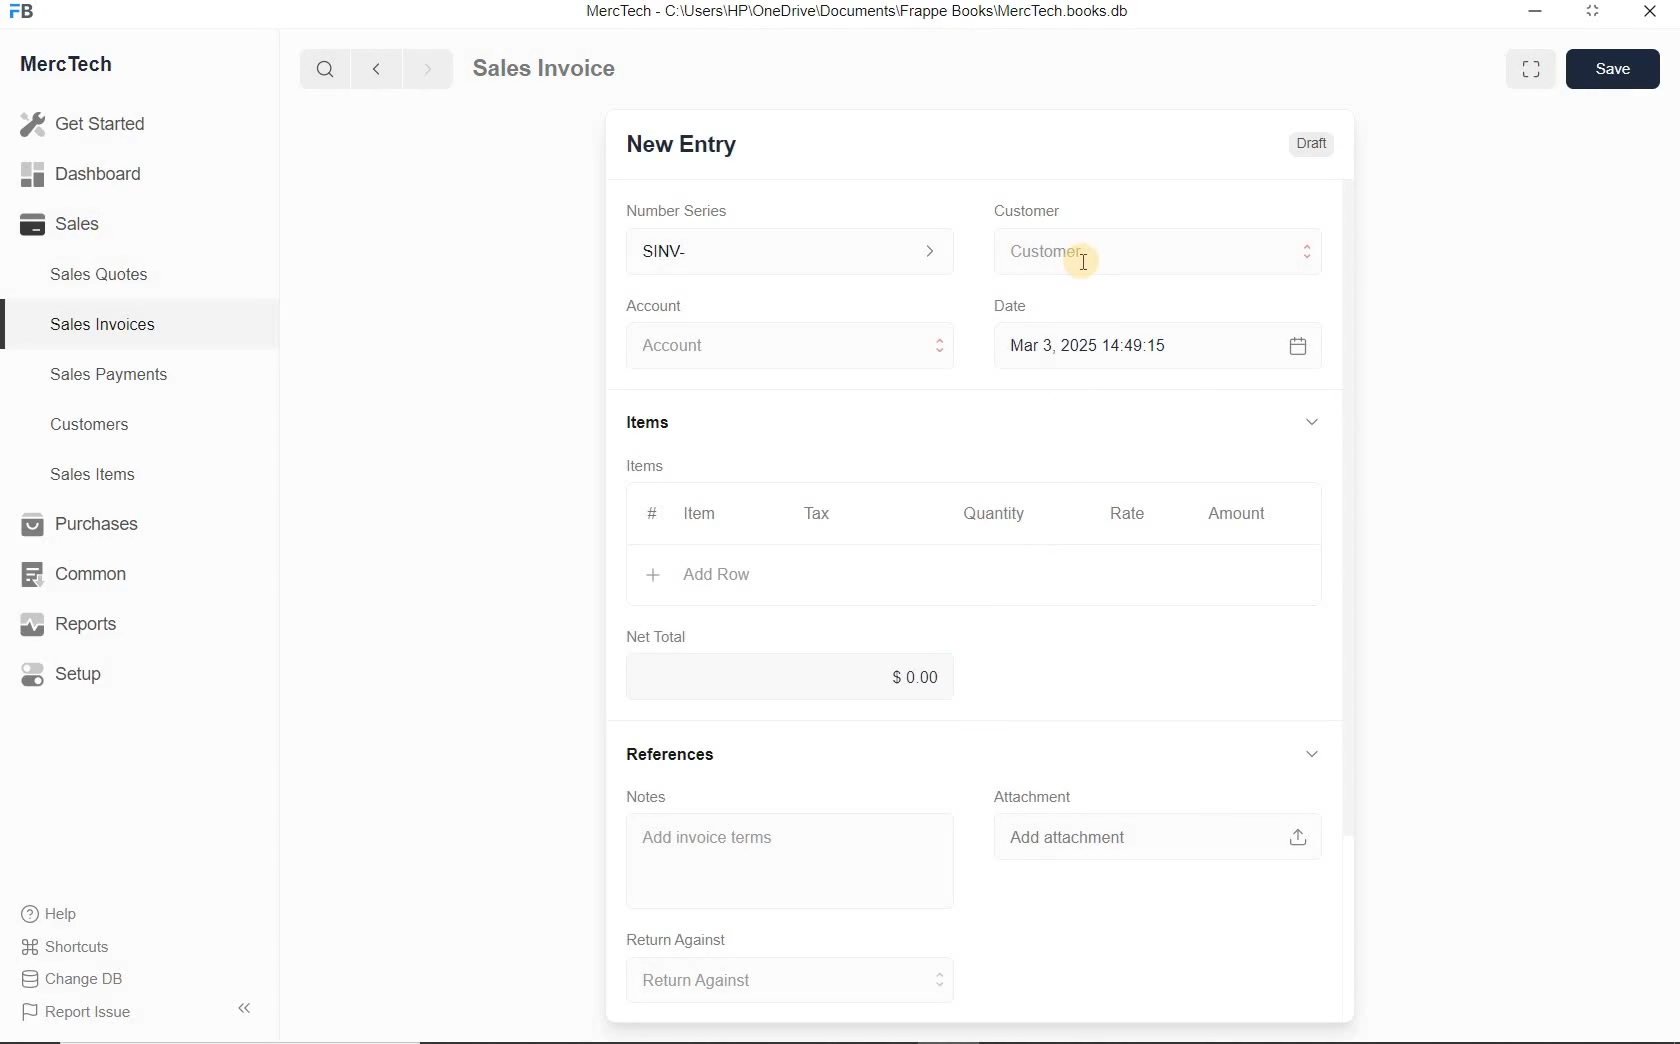 This screenshot has height=1044, width=1680. I want to click on $0.00, so click(791, 674).